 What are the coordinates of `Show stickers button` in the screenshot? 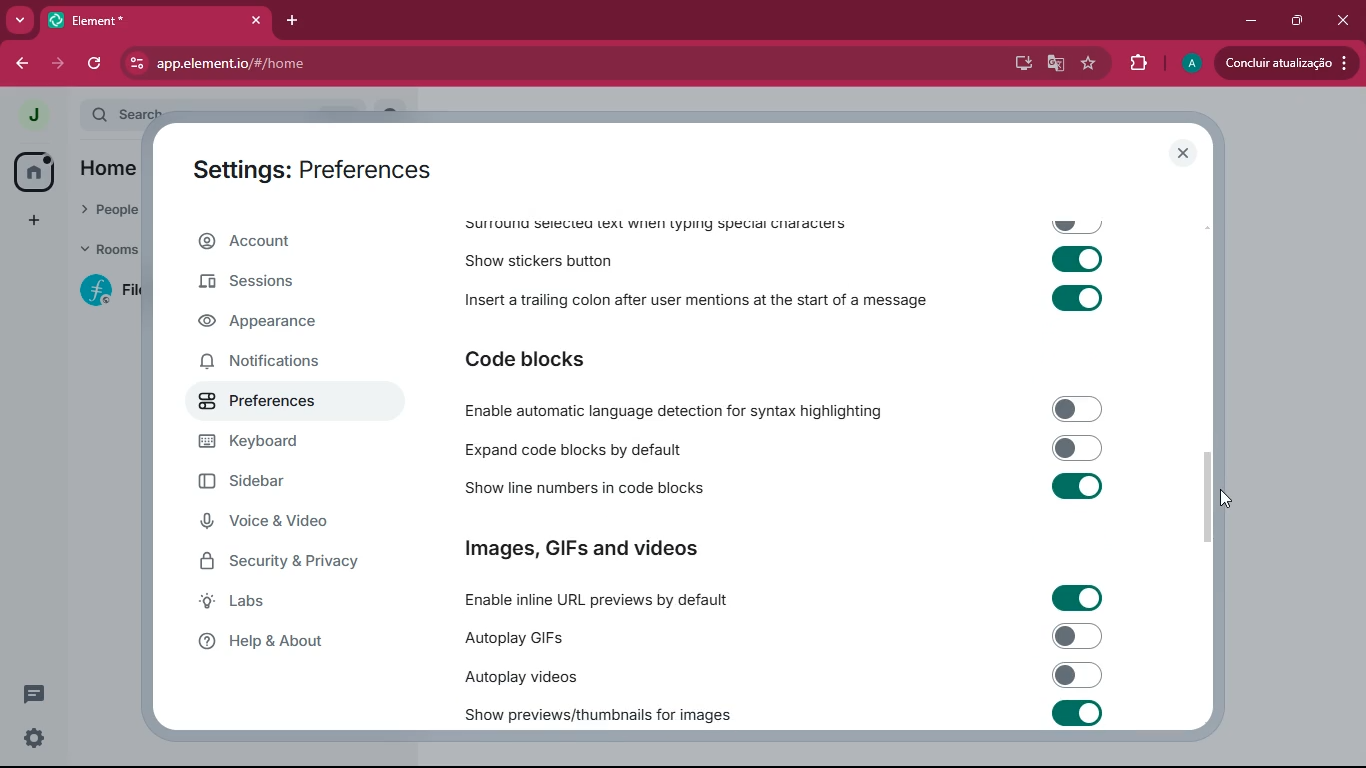 It's located at (785, 263).